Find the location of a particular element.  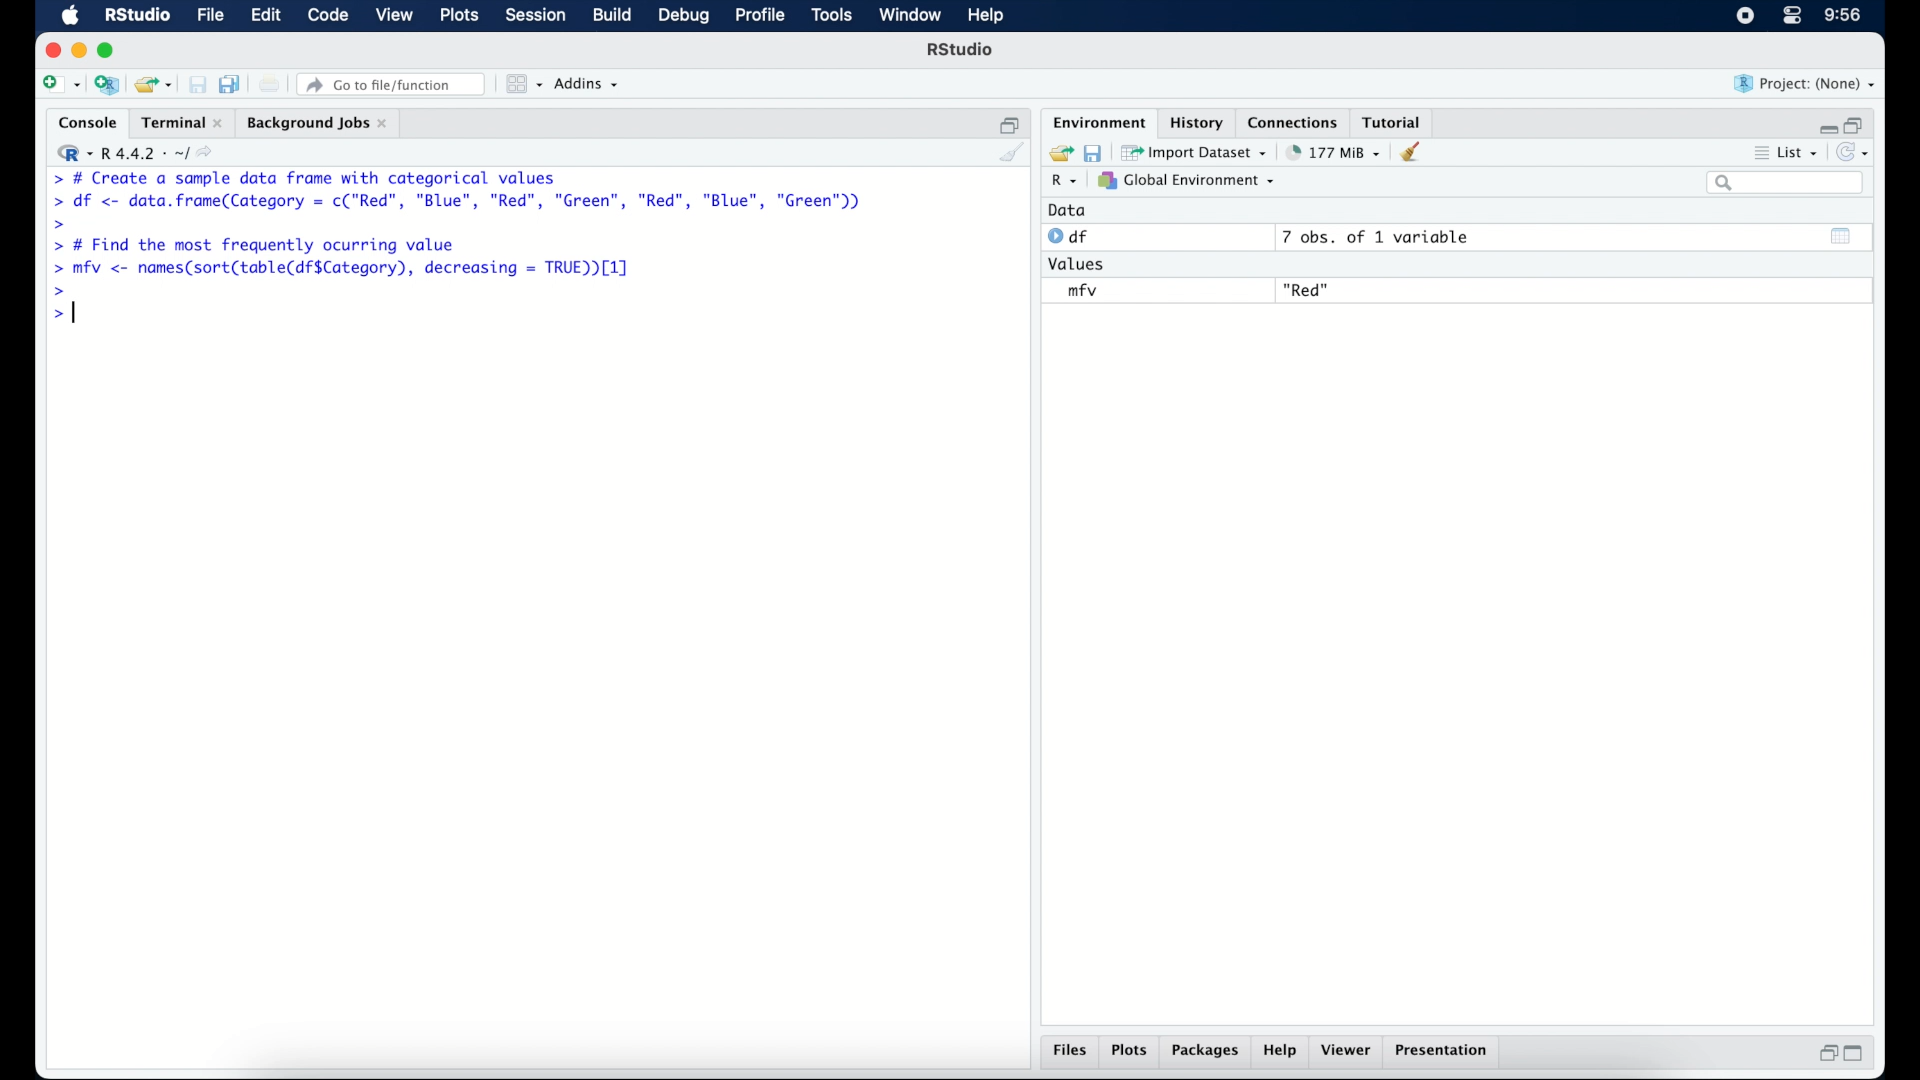

7 obs, of 1 variable is located at coordinates (1376, 238).